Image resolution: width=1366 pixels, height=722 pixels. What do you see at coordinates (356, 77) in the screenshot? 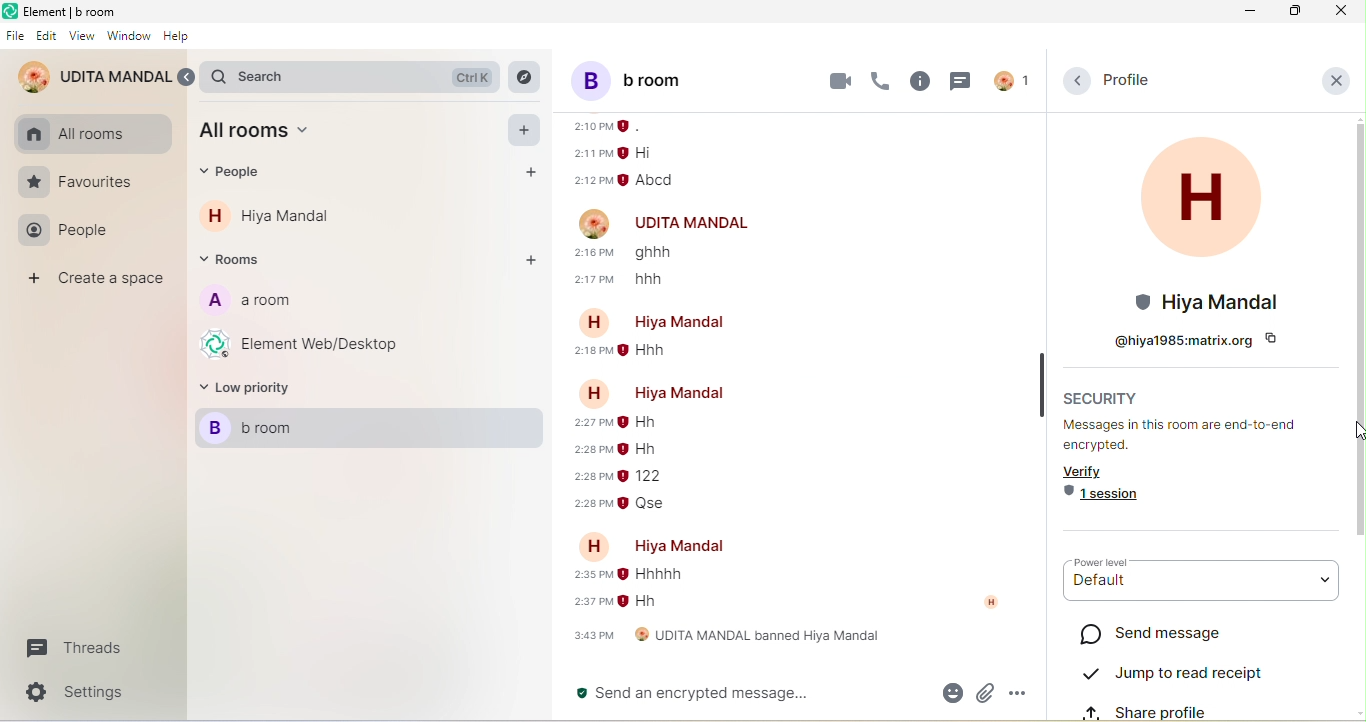
I see `search` at bounding box center [356, 77].